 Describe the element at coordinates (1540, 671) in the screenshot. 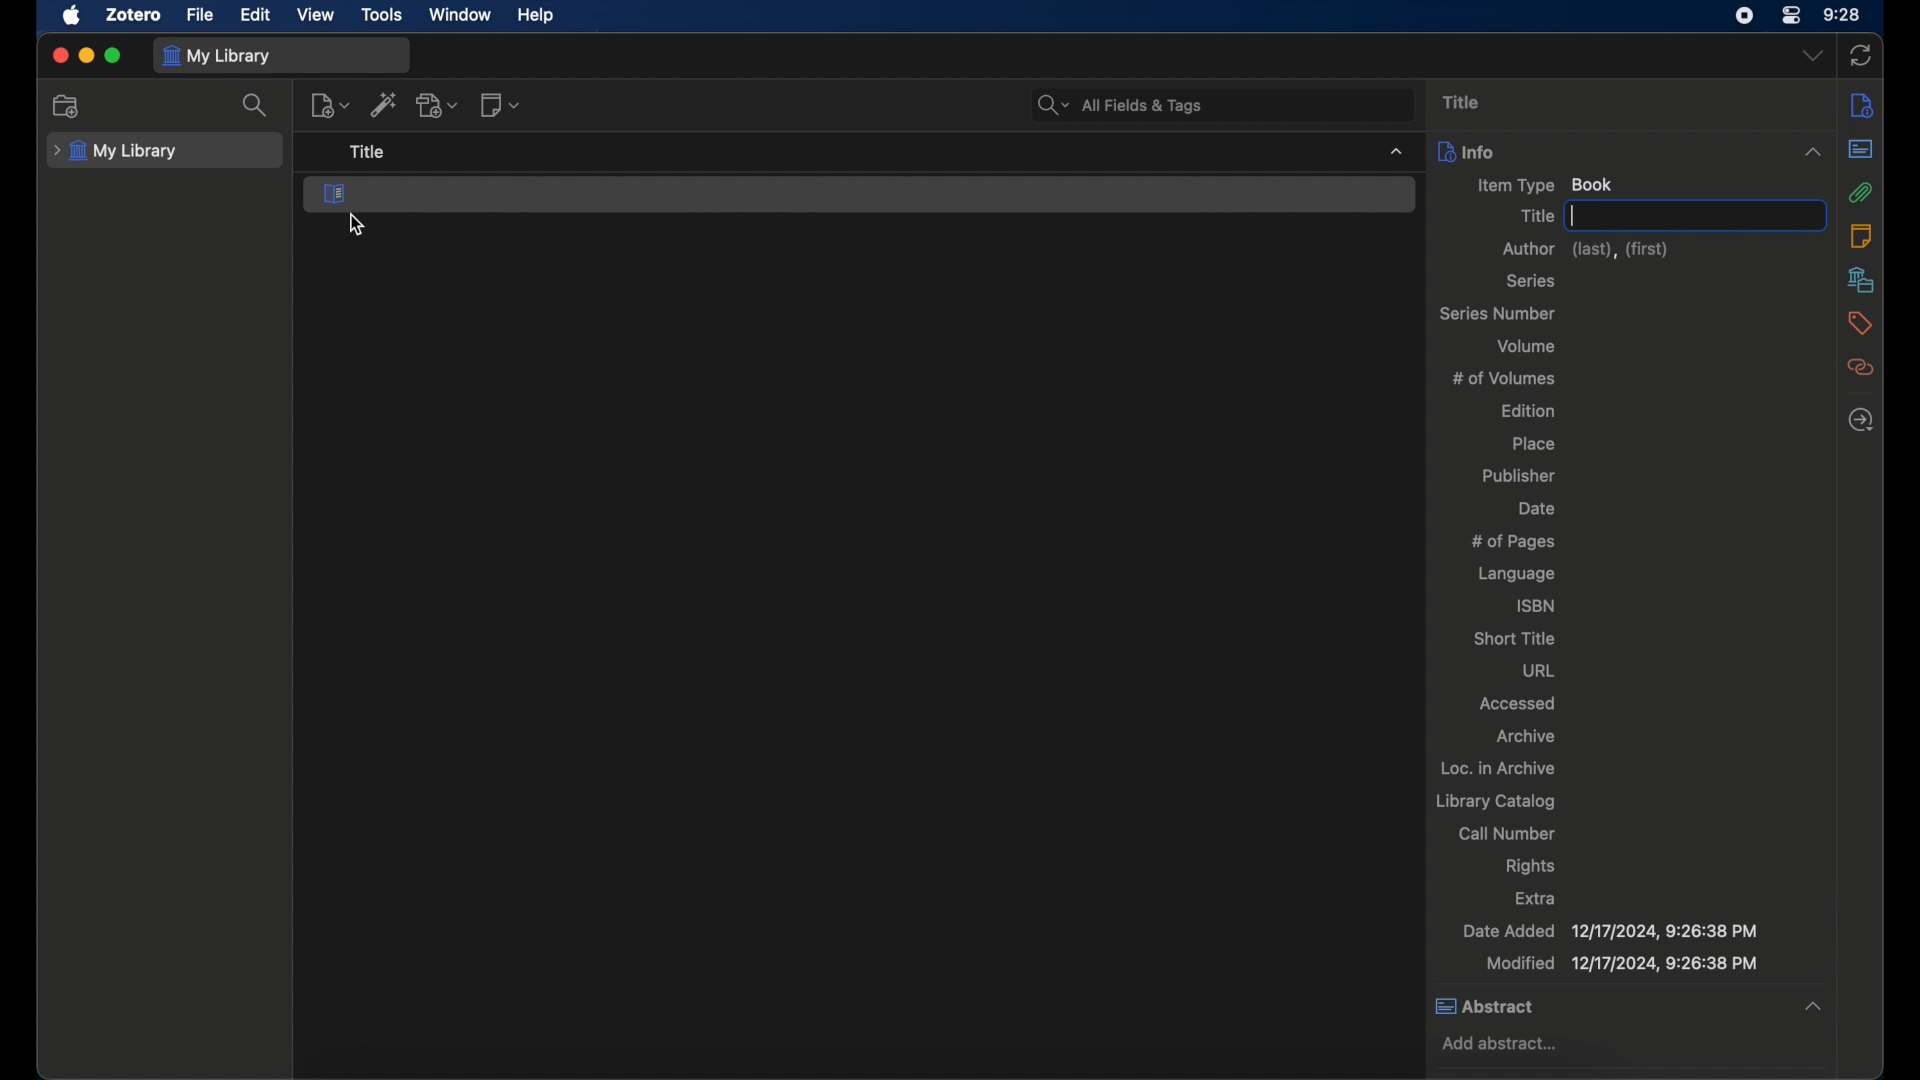

I see `url` at that location.